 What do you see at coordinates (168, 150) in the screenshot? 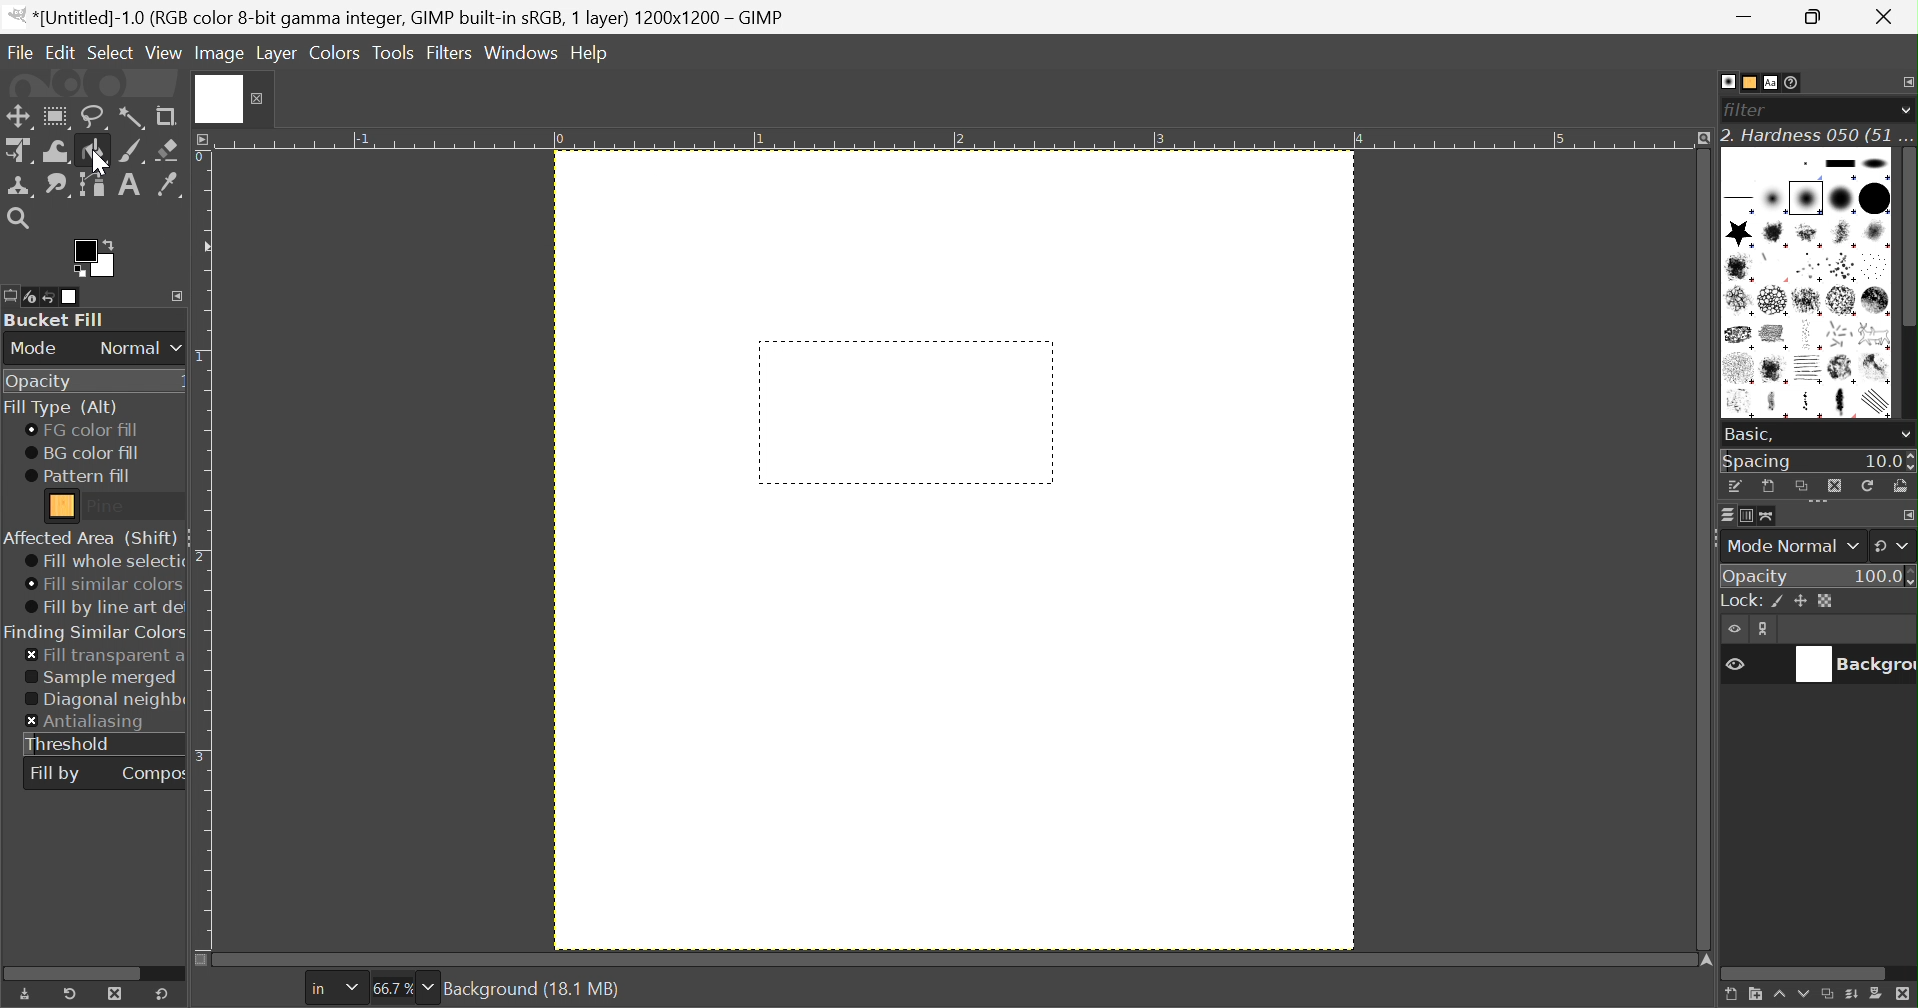
I see `Eraser Tool` at bounding box center [168, 150].